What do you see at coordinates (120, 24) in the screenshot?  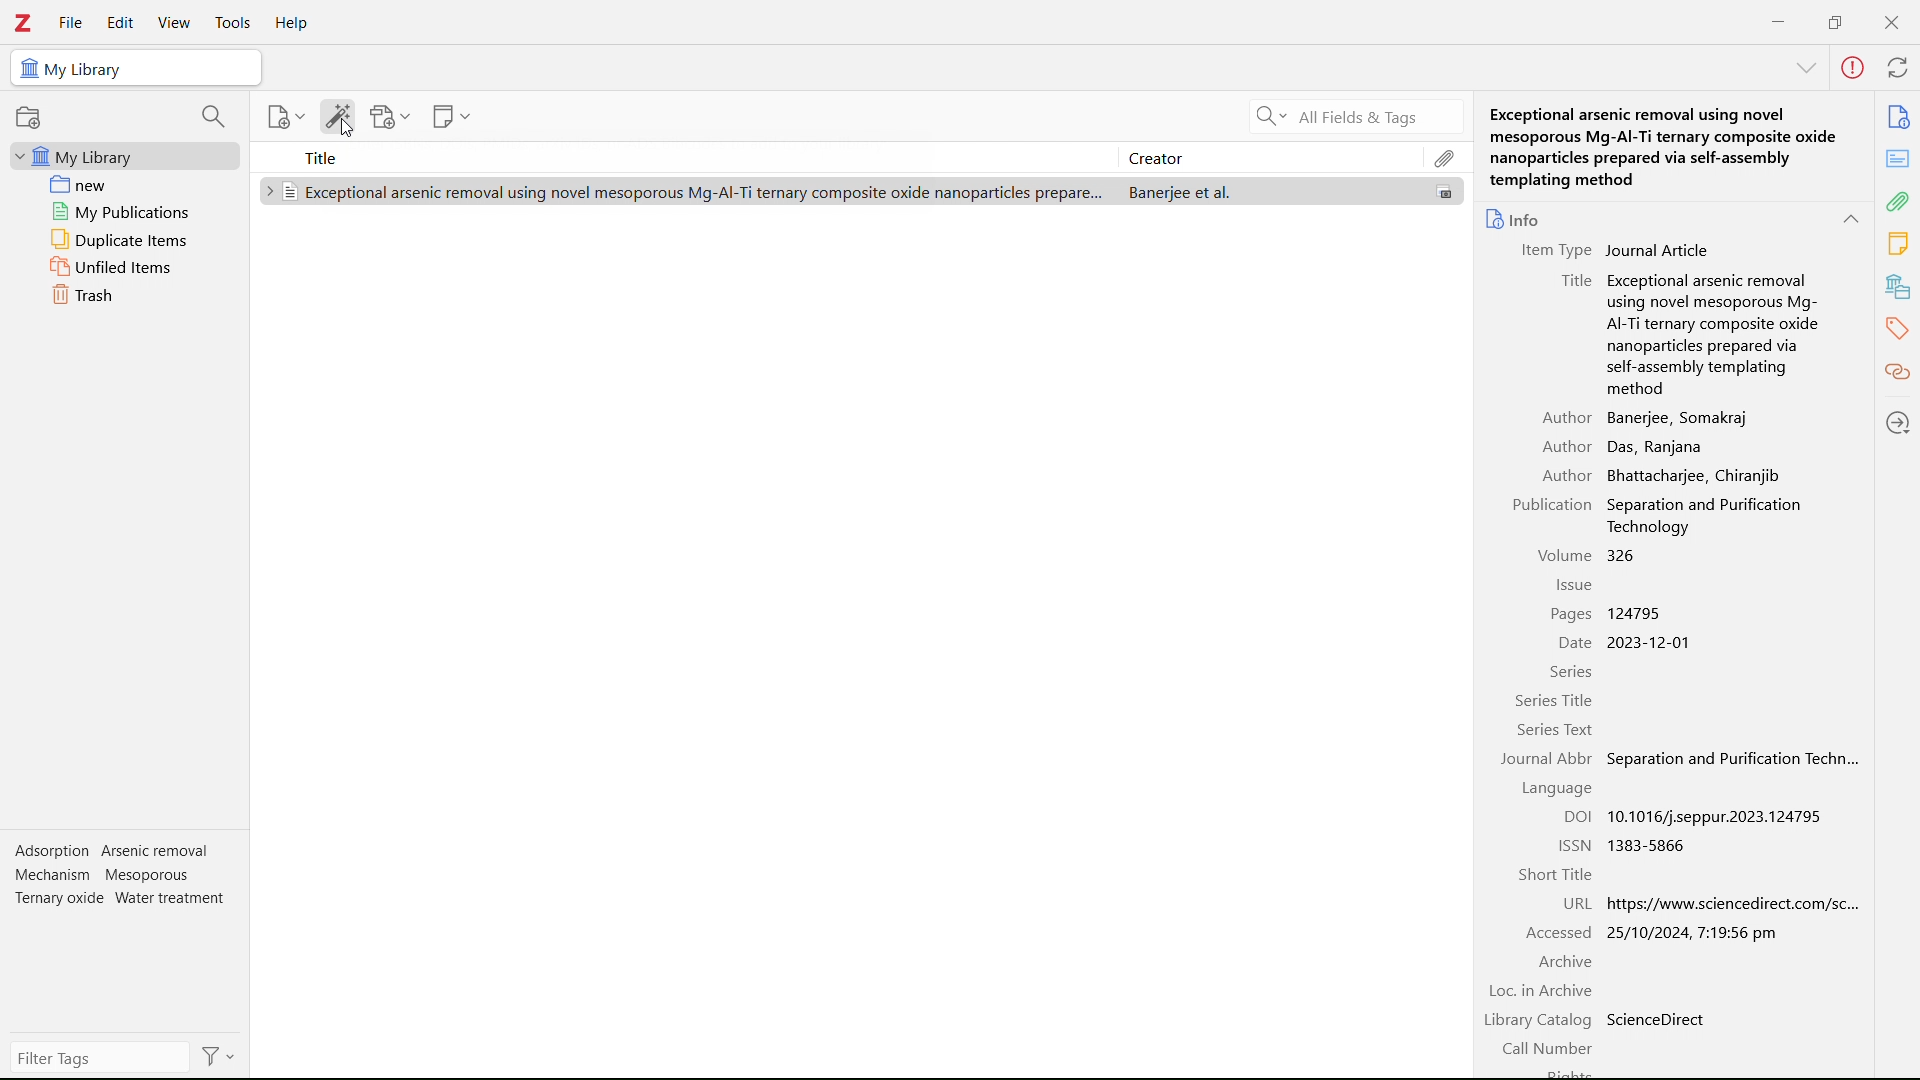 I see `edit` at bounding box center [120, 24].